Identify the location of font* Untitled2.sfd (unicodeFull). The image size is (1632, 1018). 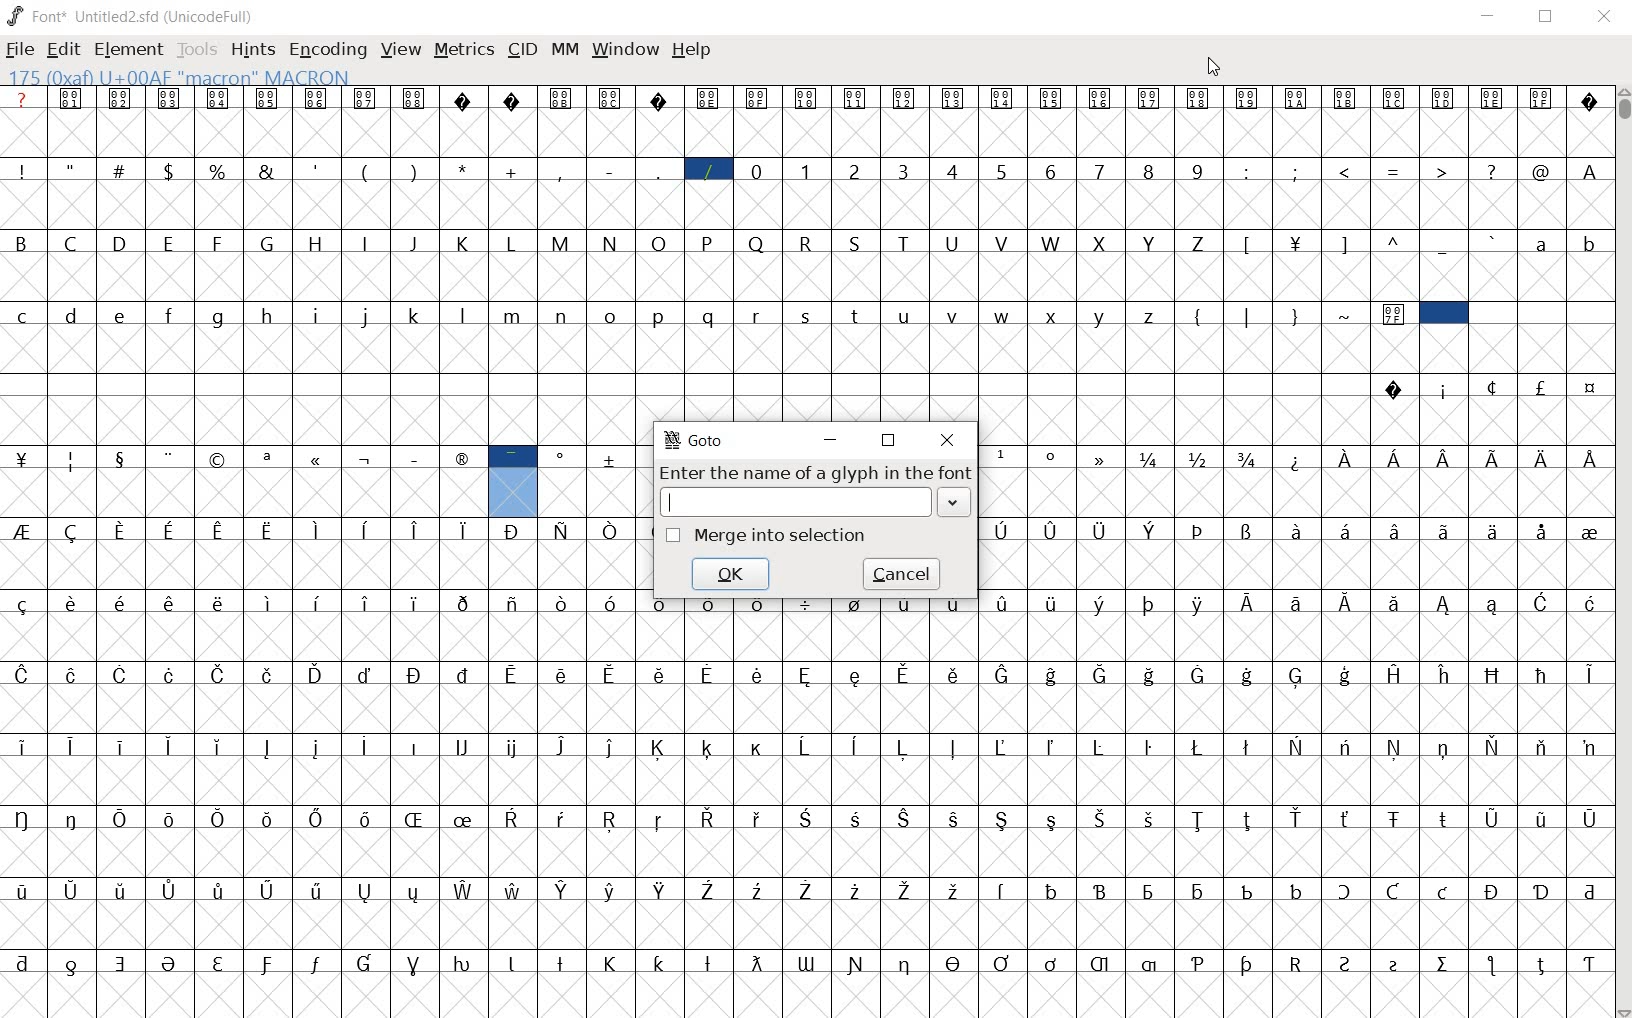
(129, 17).